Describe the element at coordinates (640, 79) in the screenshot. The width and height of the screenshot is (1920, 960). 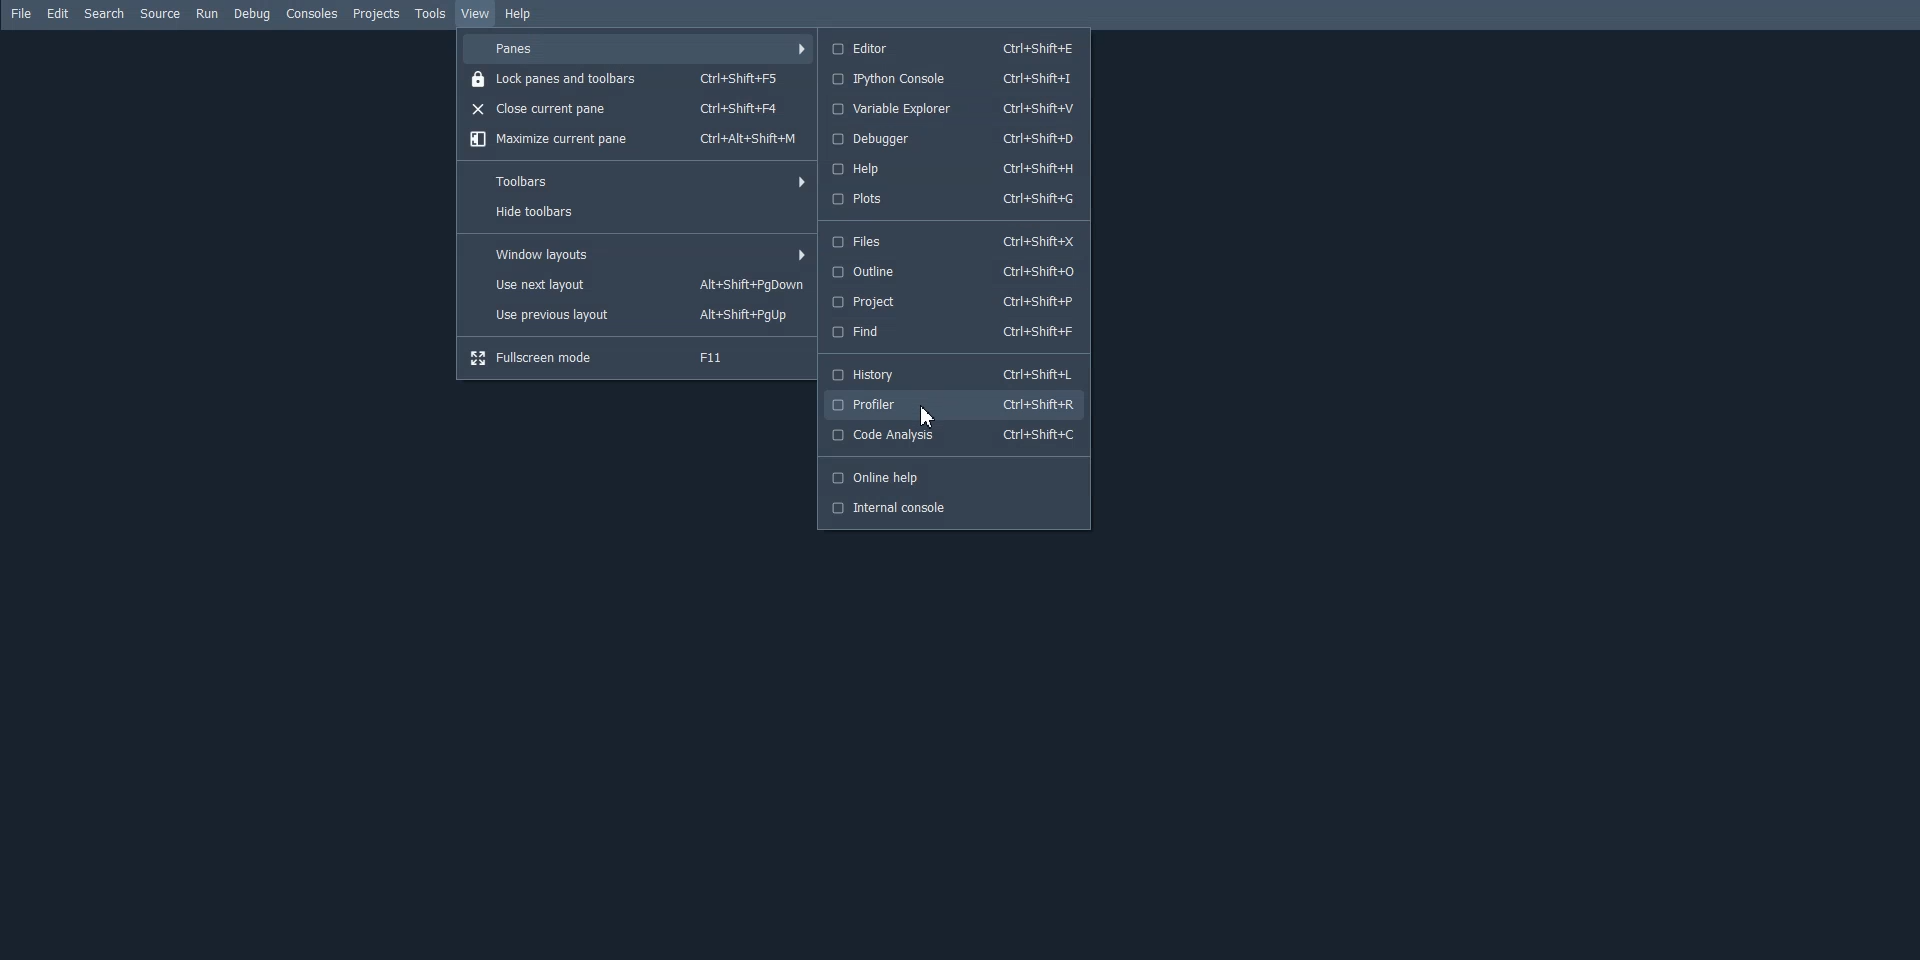
I see `Lock panes and toolbars` at that location.